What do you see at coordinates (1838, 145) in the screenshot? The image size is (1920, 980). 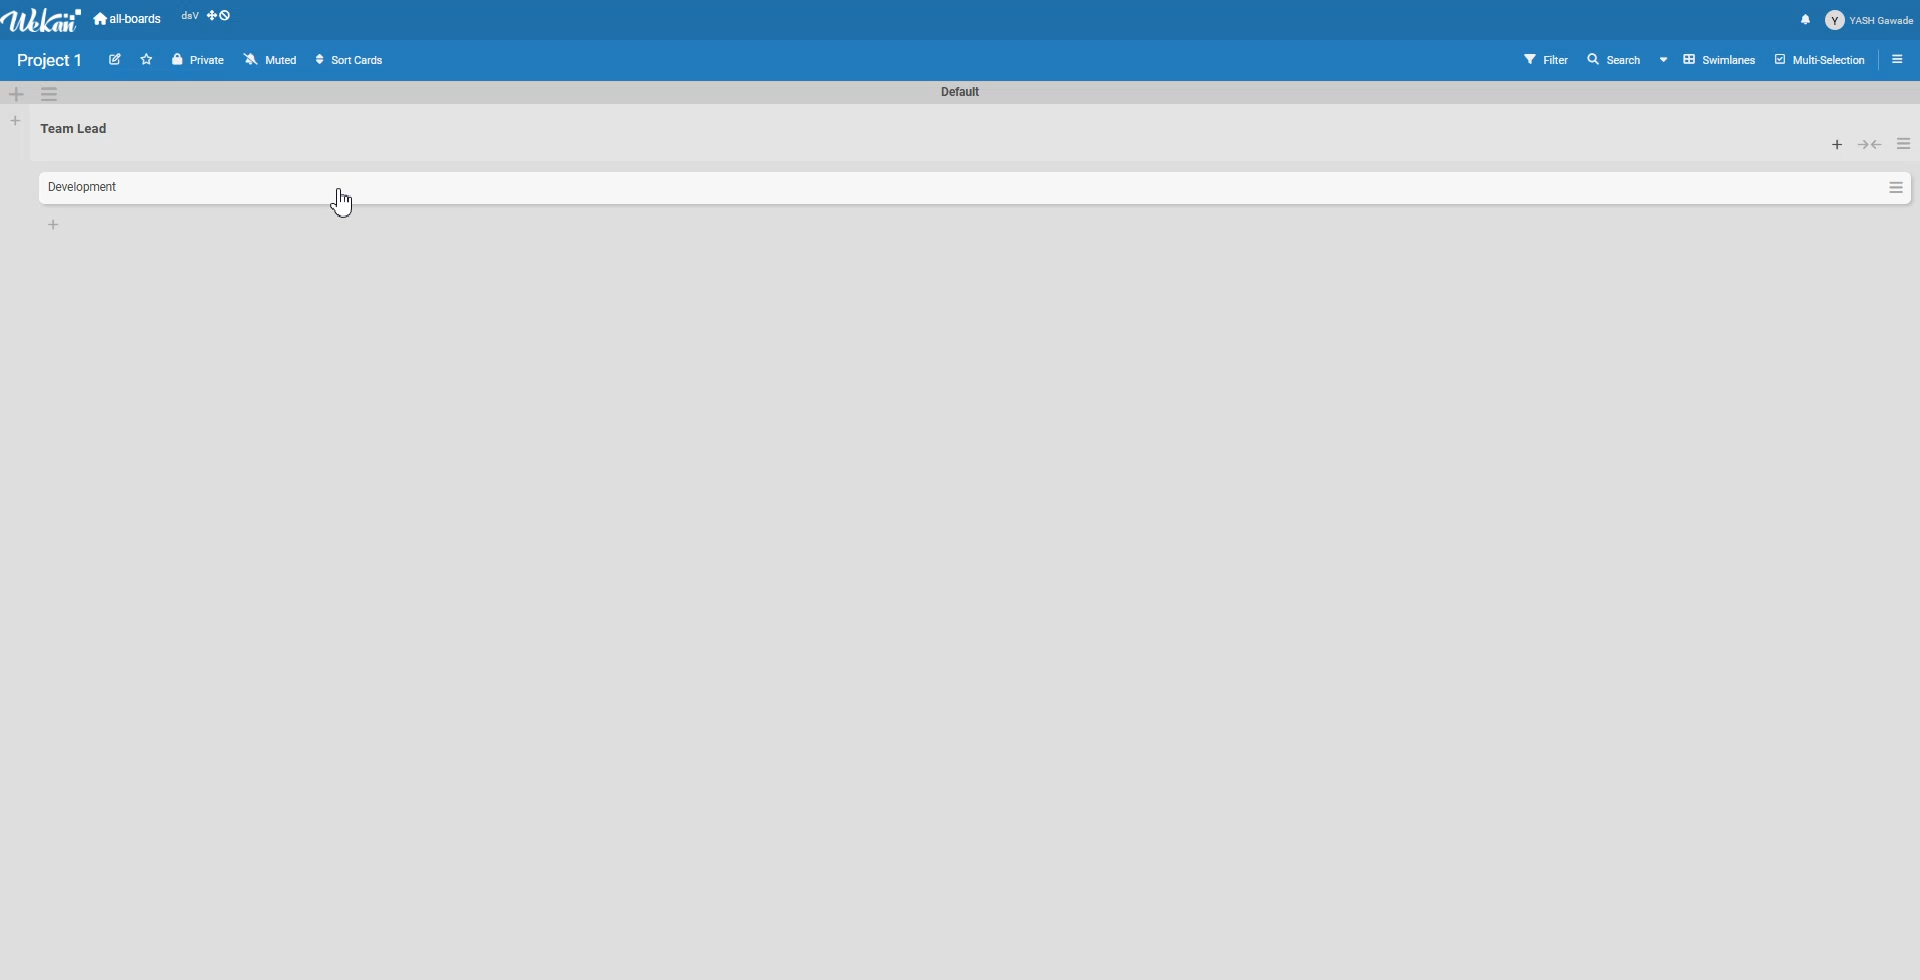 I see `Add card to top of the list` at bounding box center [1838, 145].